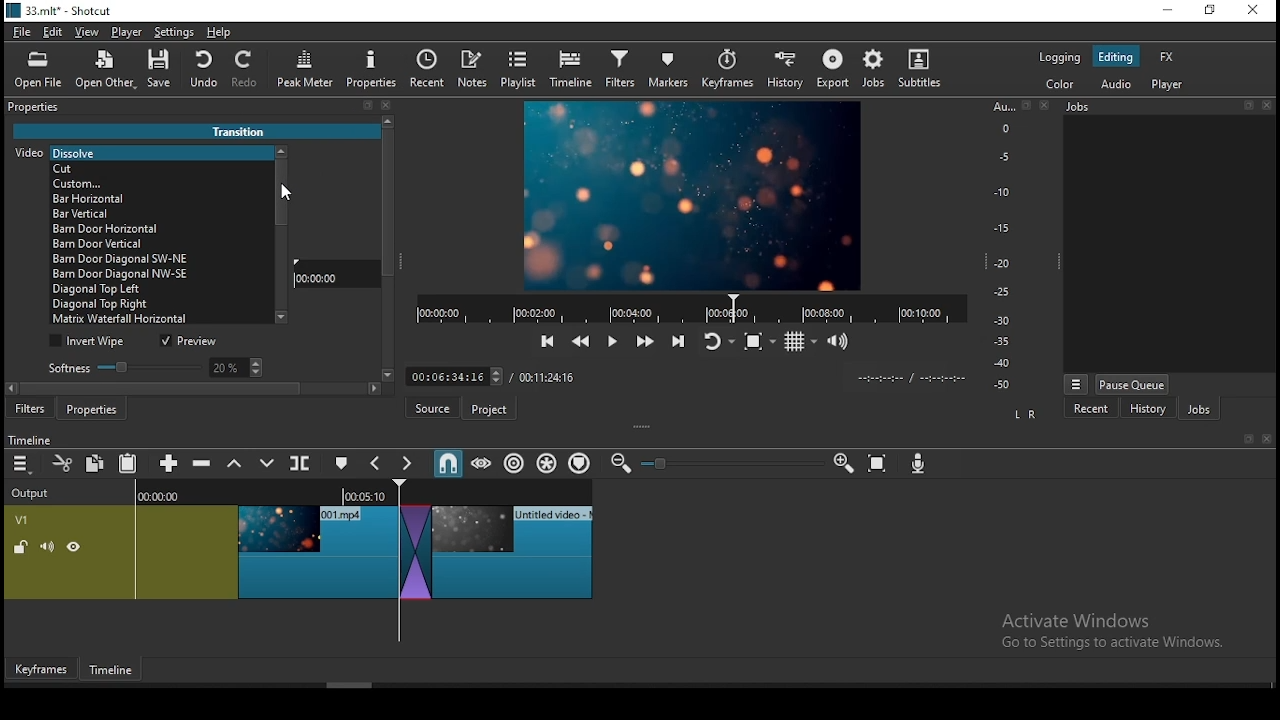  I want to click on , so click(921, 466).